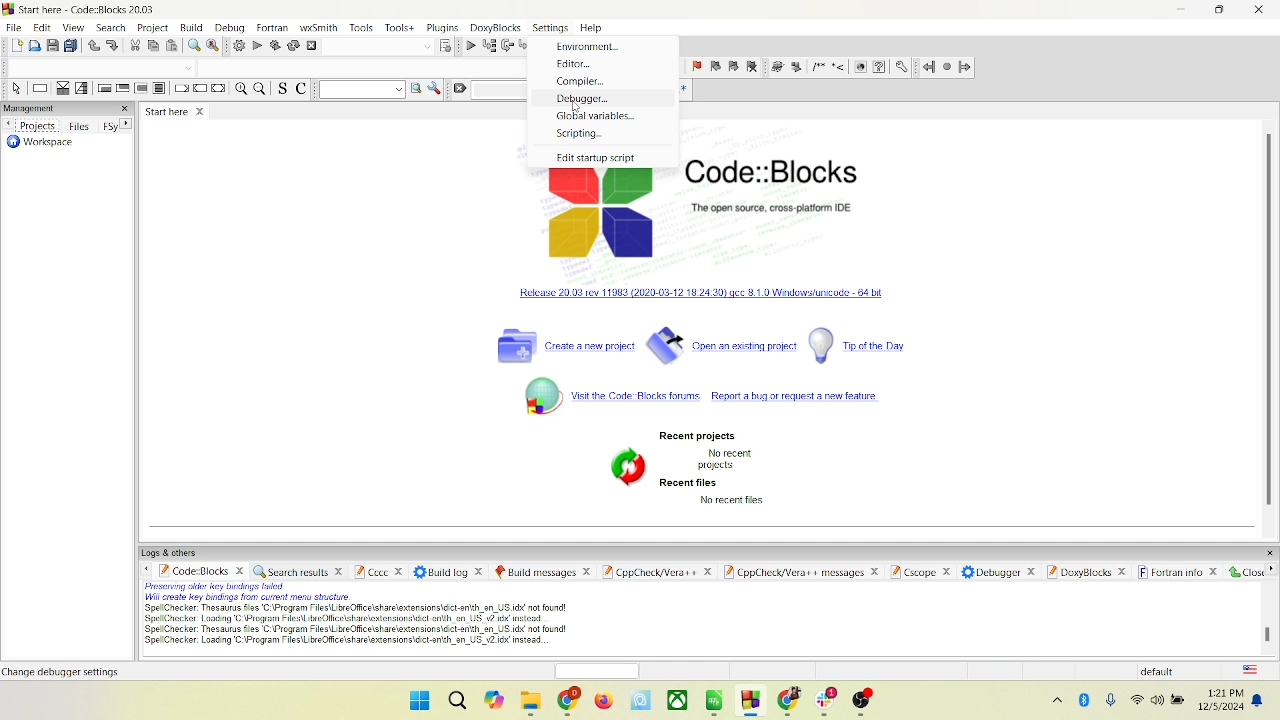 The image size is (1280, 720). Describe the element at coordinates (34, 124) in the screenshot. I see `projects` at that location.